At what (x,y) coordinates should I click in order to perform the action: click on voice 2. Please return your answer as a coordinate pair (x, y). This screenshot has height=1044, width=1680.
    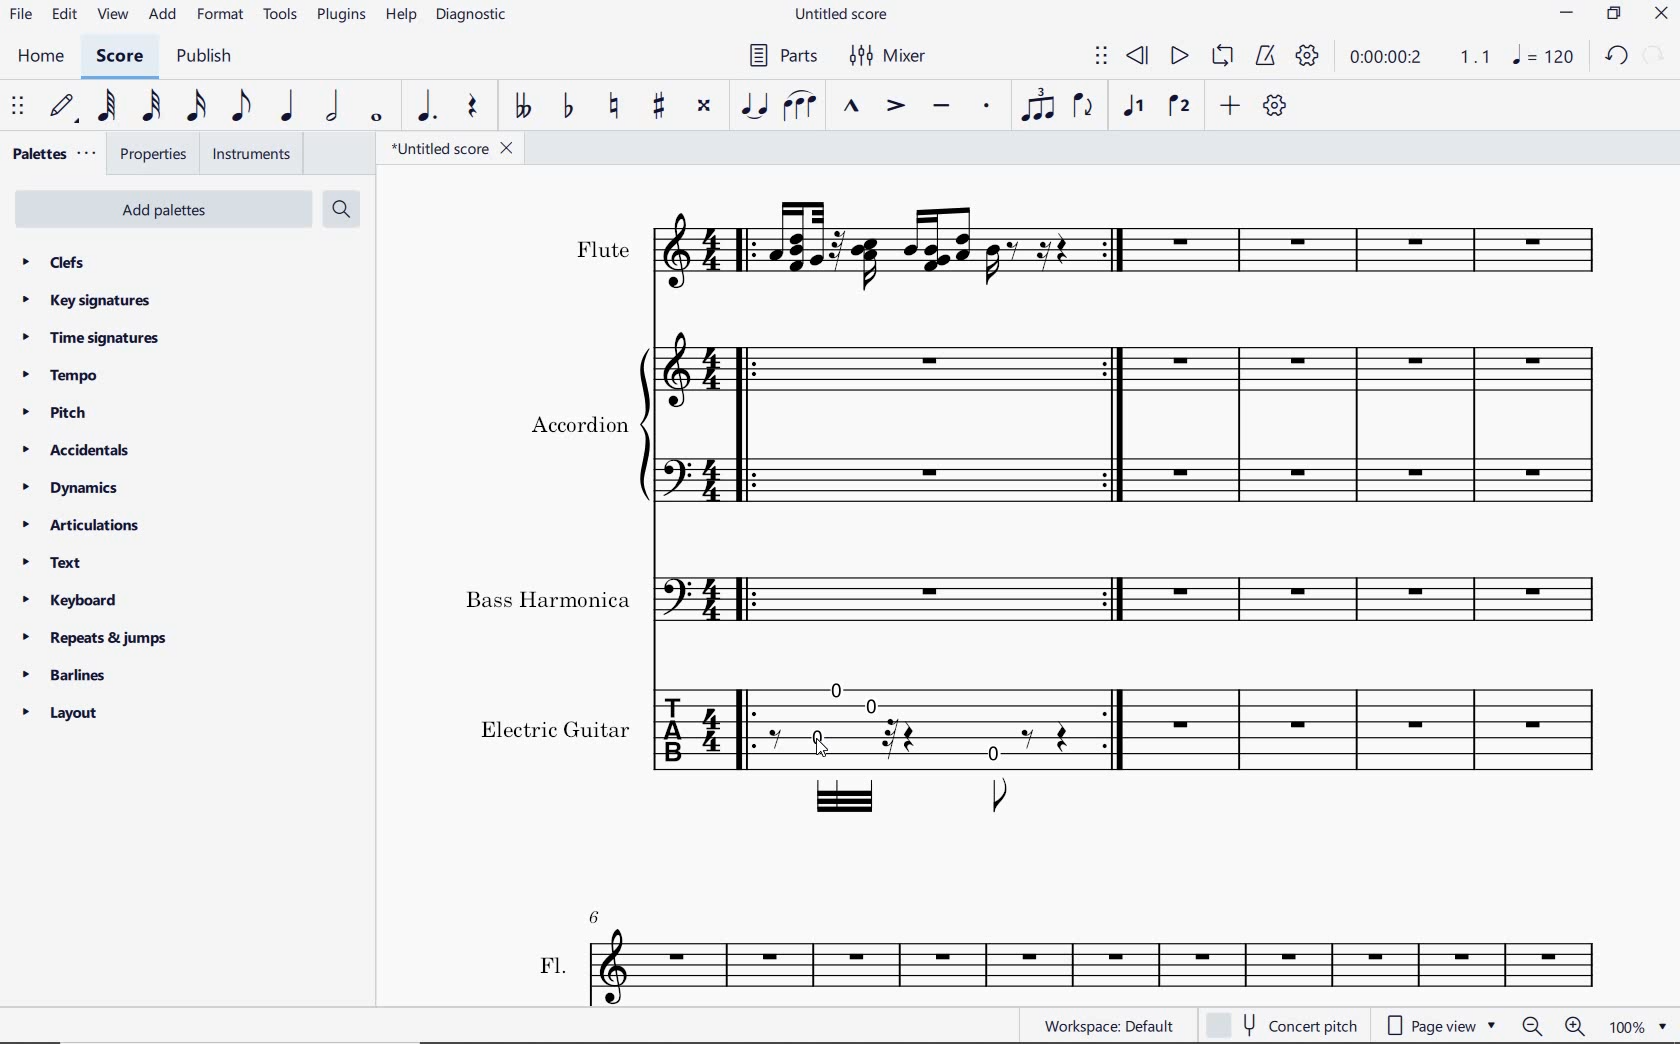
    Looking at the image, I should click on (1181, 107).